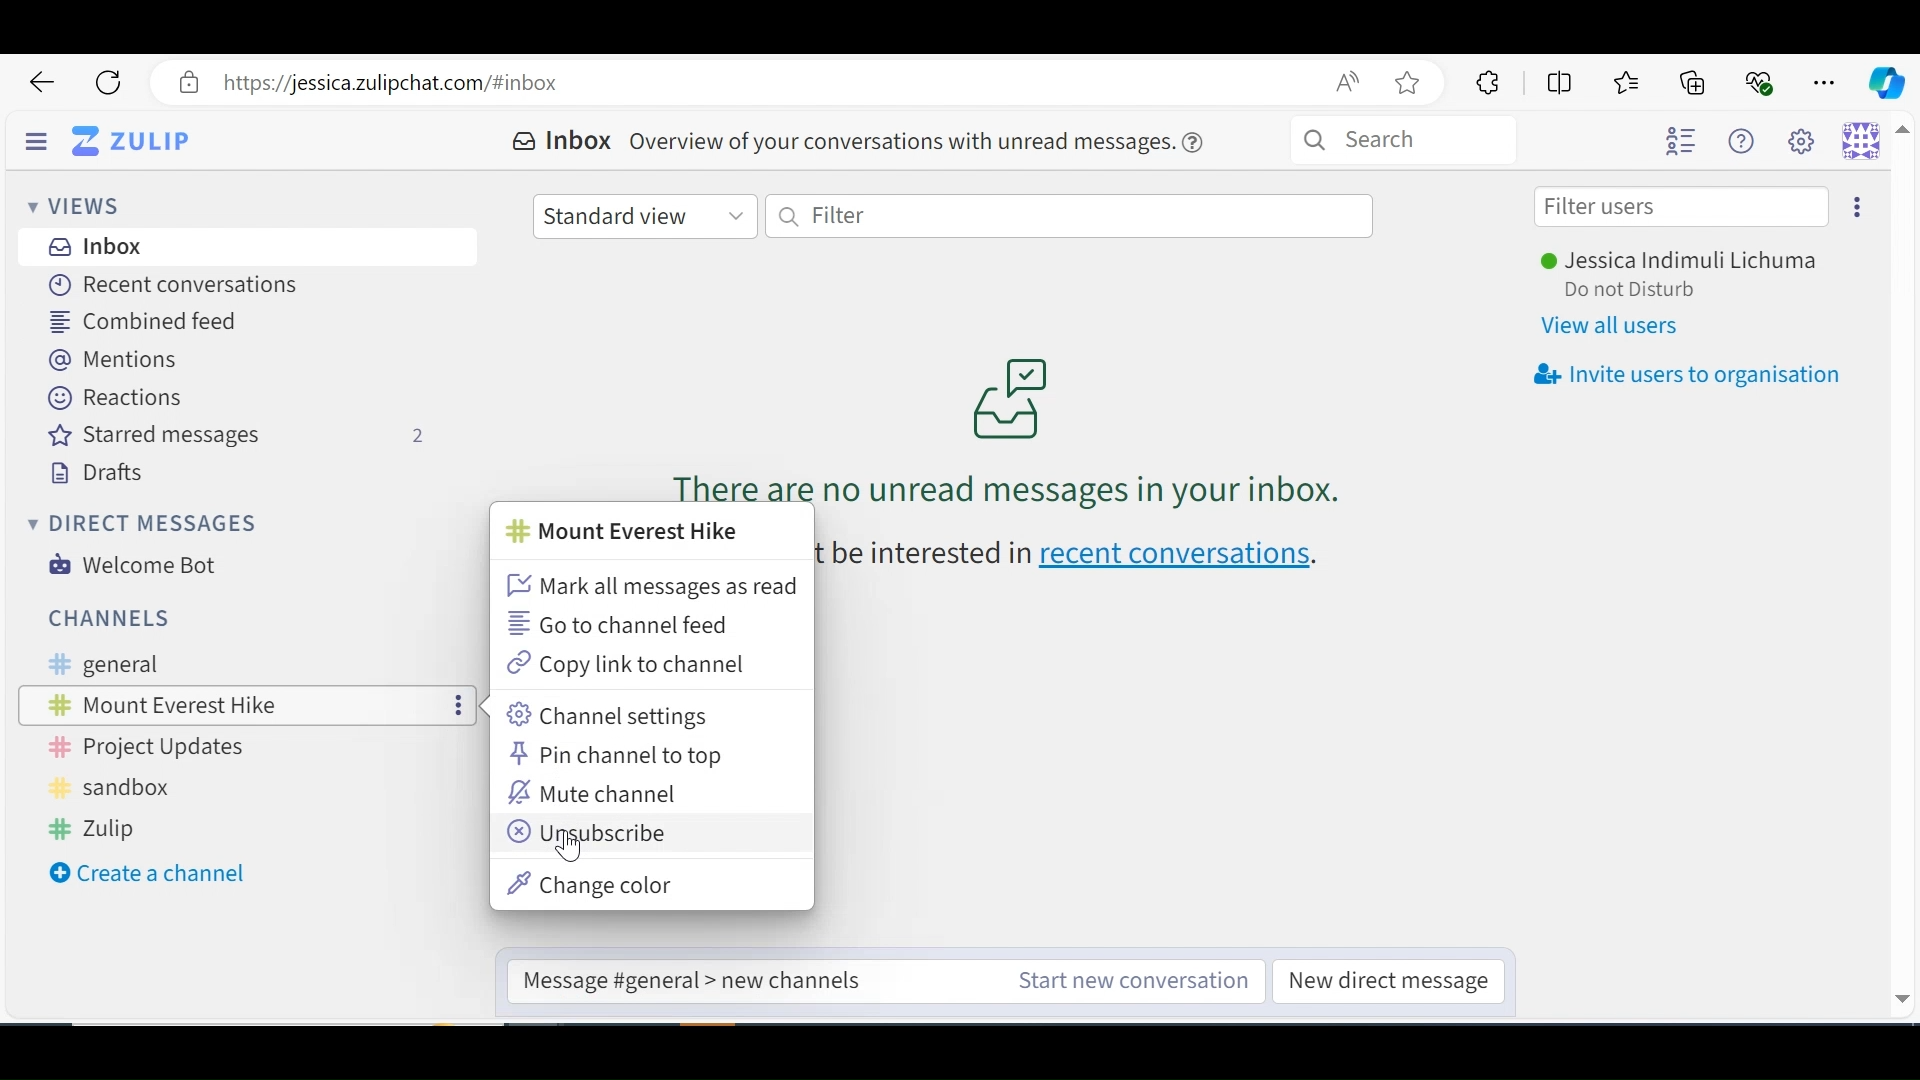 The width and height of the screenshot is (1920, 1080). Describe the element at coordinates (207, 704) in the screenshot. I see `Channel` at that location.